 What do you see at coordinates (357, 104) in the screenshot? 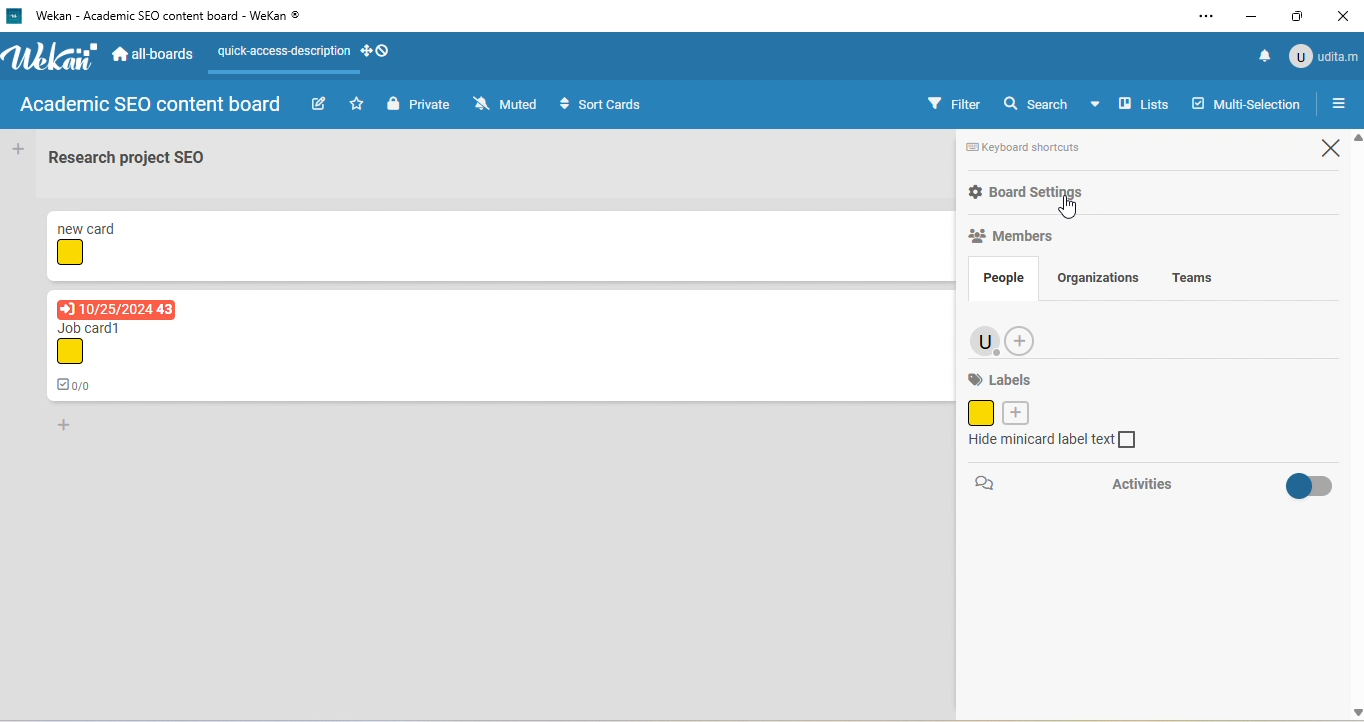
I see `star this board` at bounding box center [357, 104].